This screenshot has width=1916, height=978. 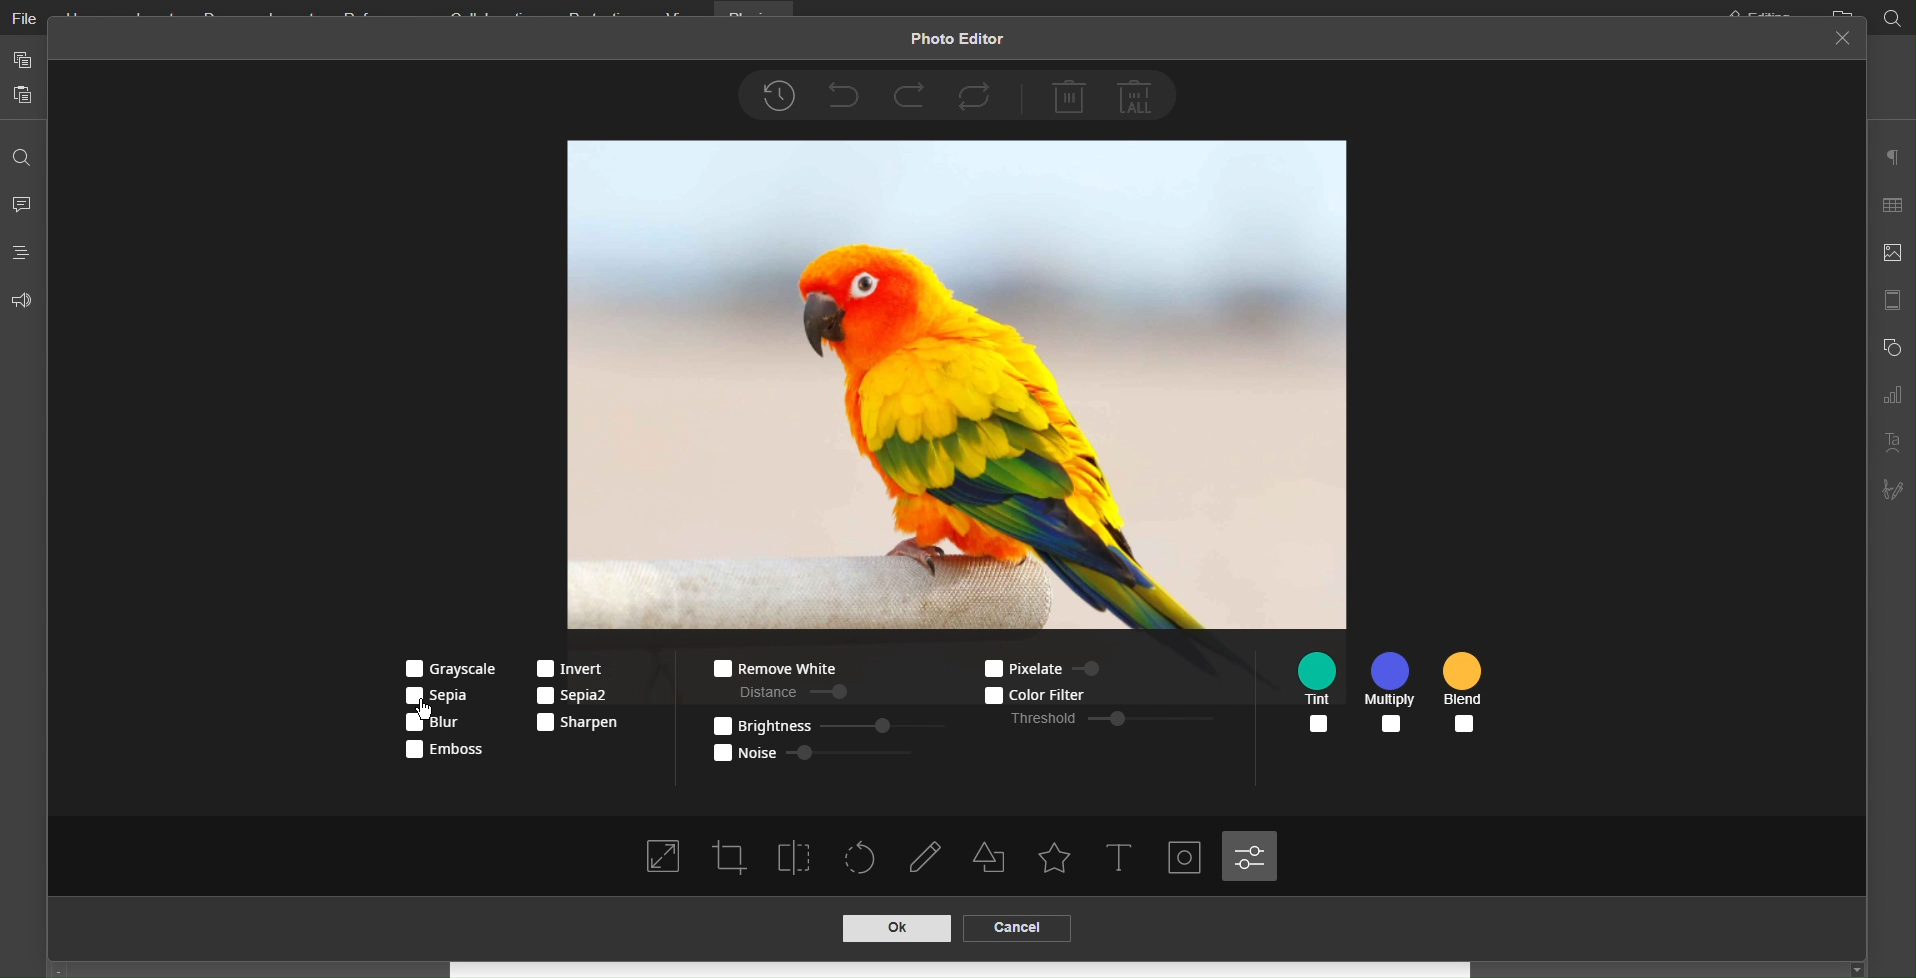 I want to click on Delete All, so click(x=1139, y=95).